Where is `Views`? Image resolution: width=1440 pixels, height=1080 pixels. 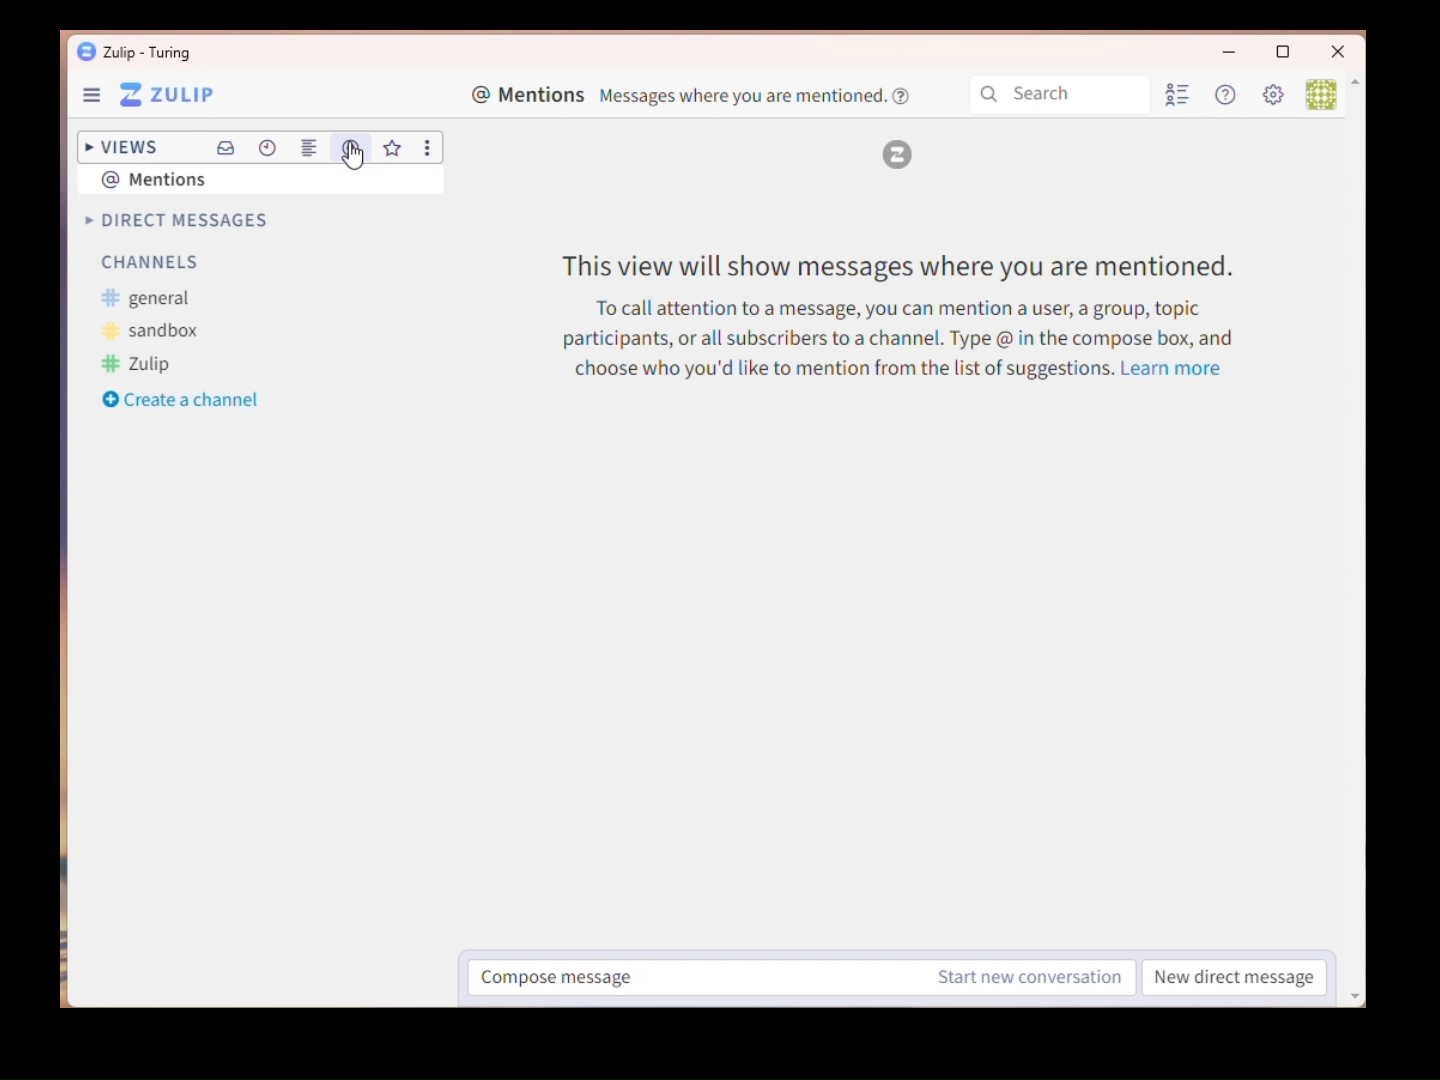 Views is located at coordinates (118, 143).